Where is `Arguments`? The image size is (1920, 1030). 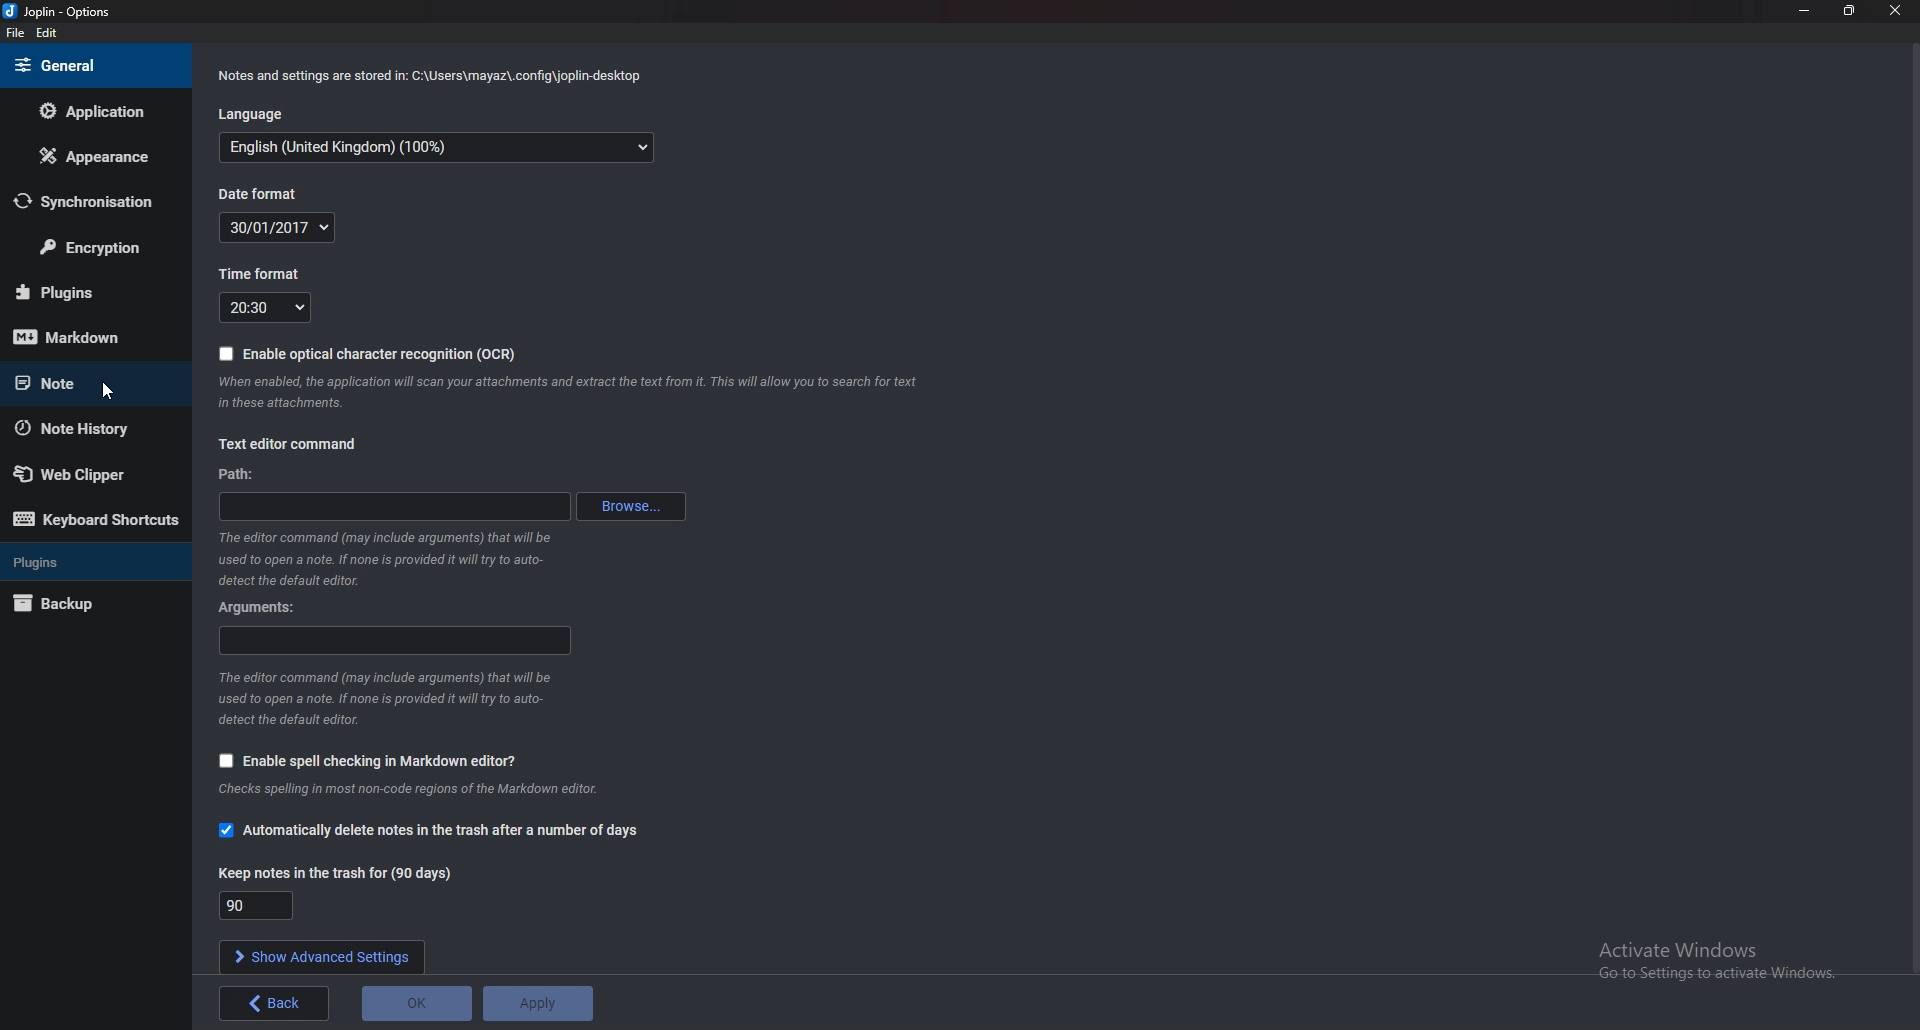 Arguments is located at coordinates (397, 640).